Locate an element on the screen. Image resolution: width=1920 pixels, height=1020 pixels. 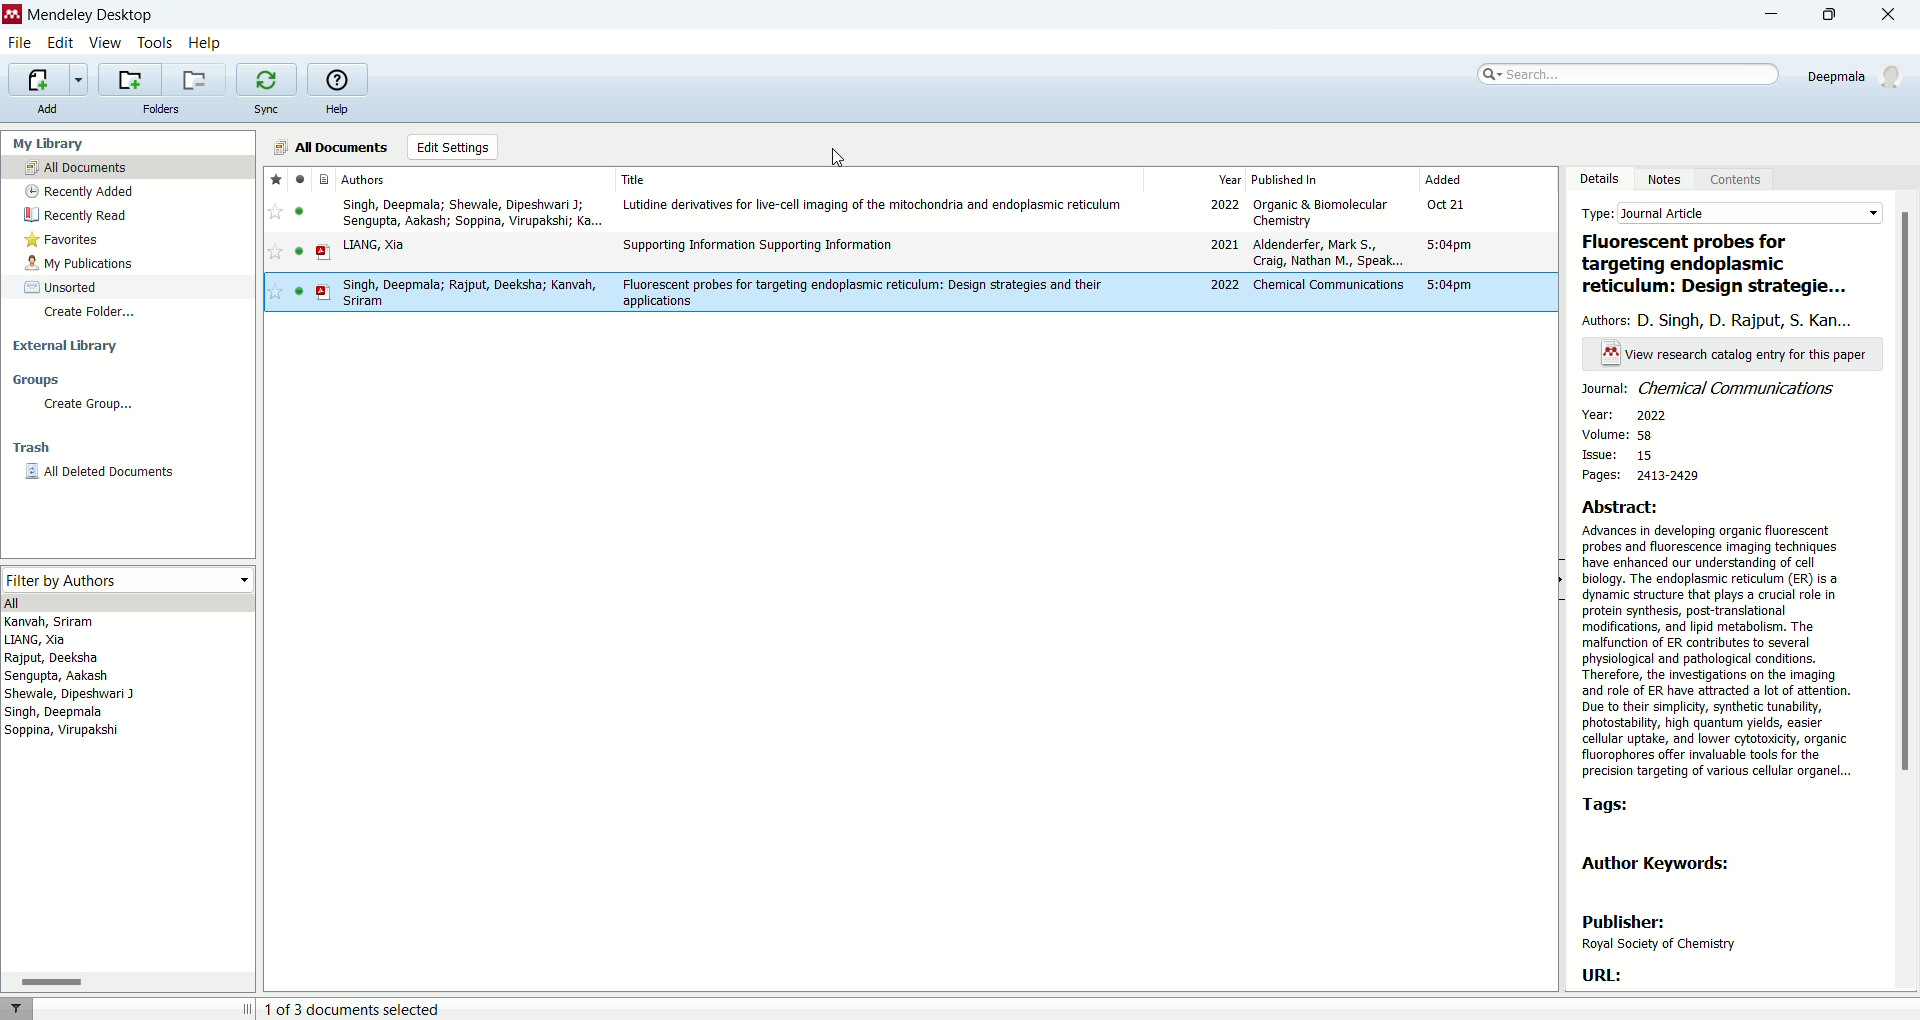
synchronize the library with mendeley web is located at coordinates (267, 79).